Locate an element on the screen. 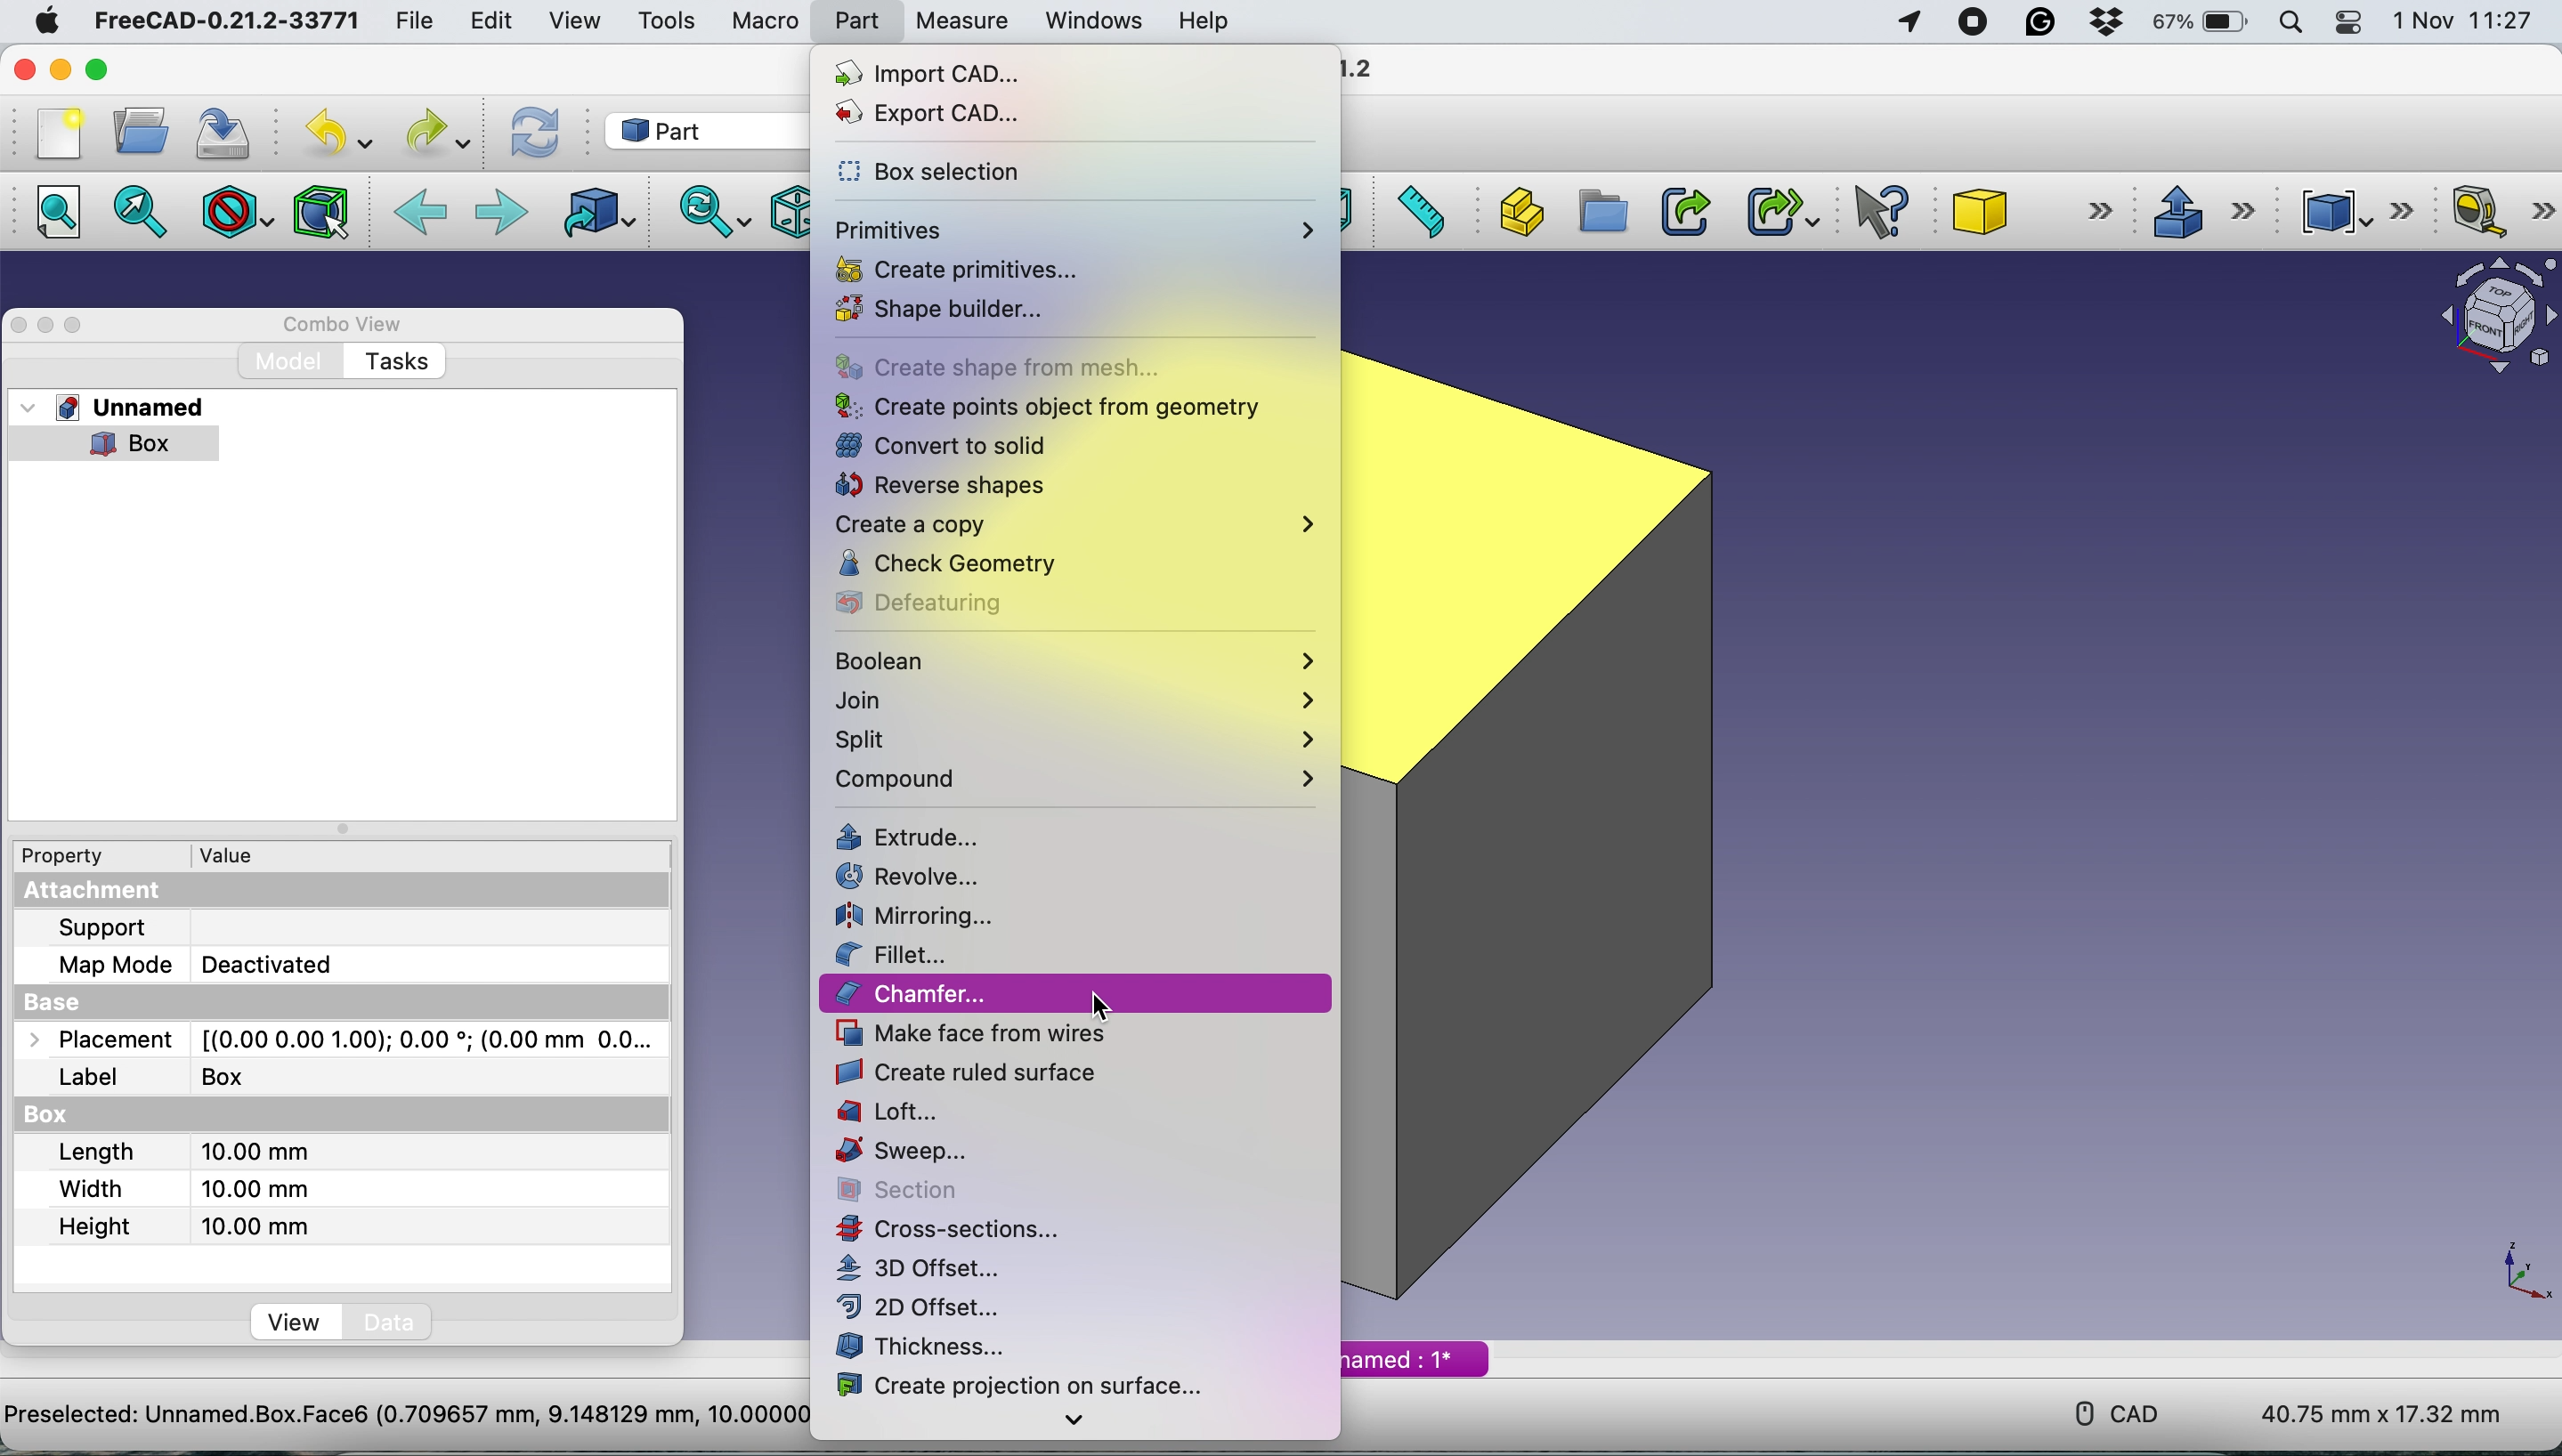 The height and width of the screenshot is (1456, 2562). make face from wires is located at coordinates (989, 1035).